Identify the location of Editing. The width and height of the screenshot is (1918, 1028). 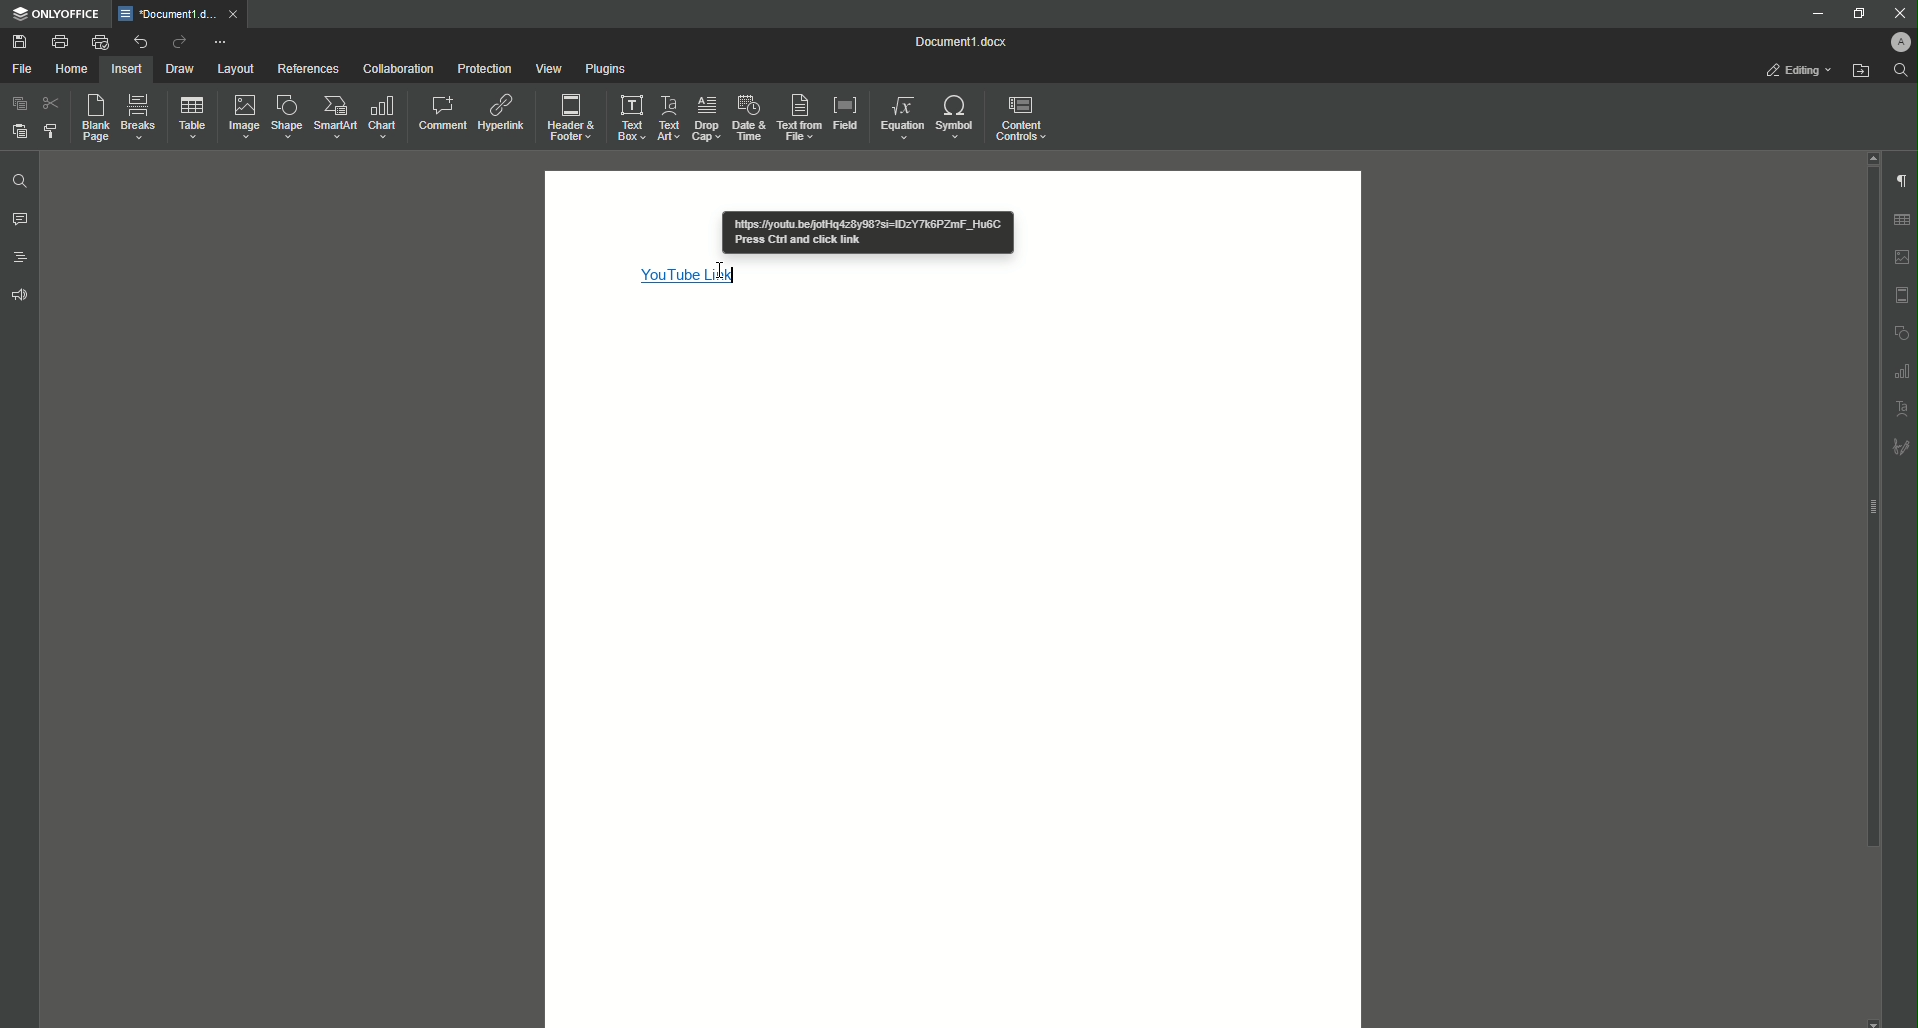
(1792, 69).